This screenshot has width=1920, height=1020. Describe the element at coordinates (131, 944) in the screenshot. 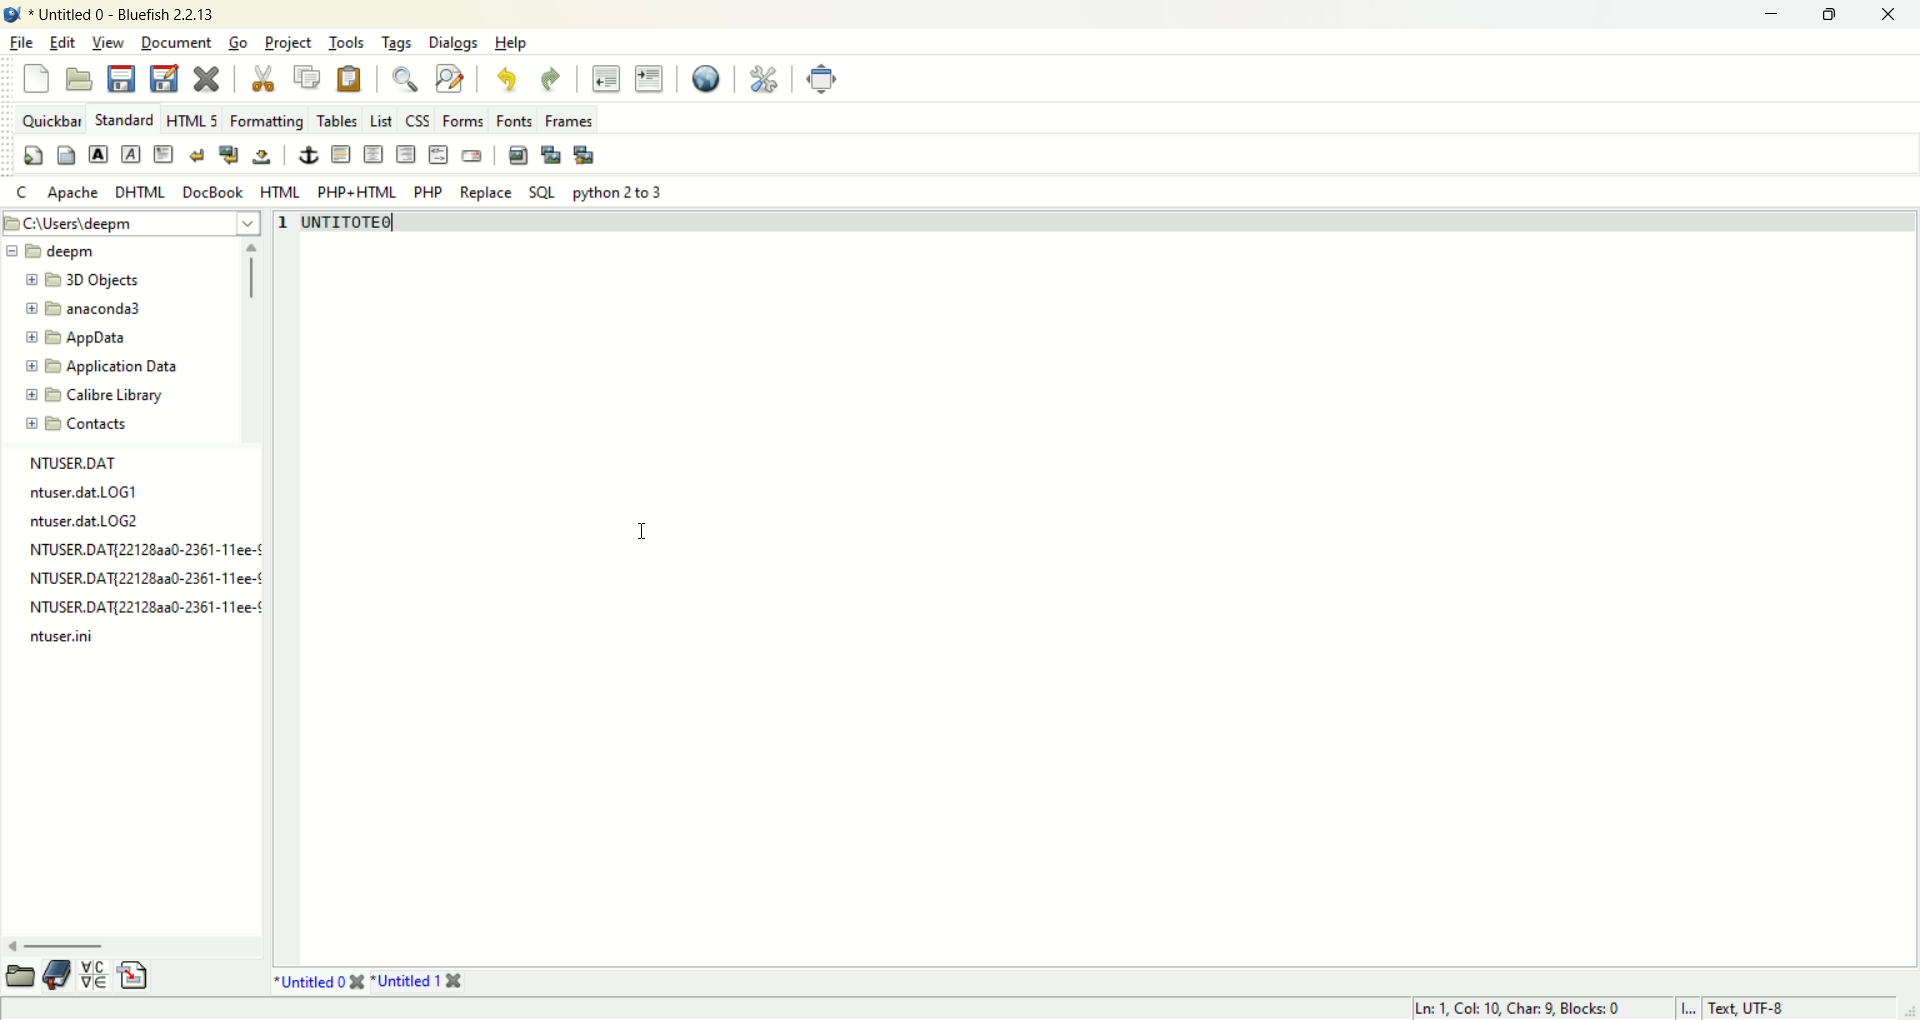

I see `horizontal scroll bar` at that location.